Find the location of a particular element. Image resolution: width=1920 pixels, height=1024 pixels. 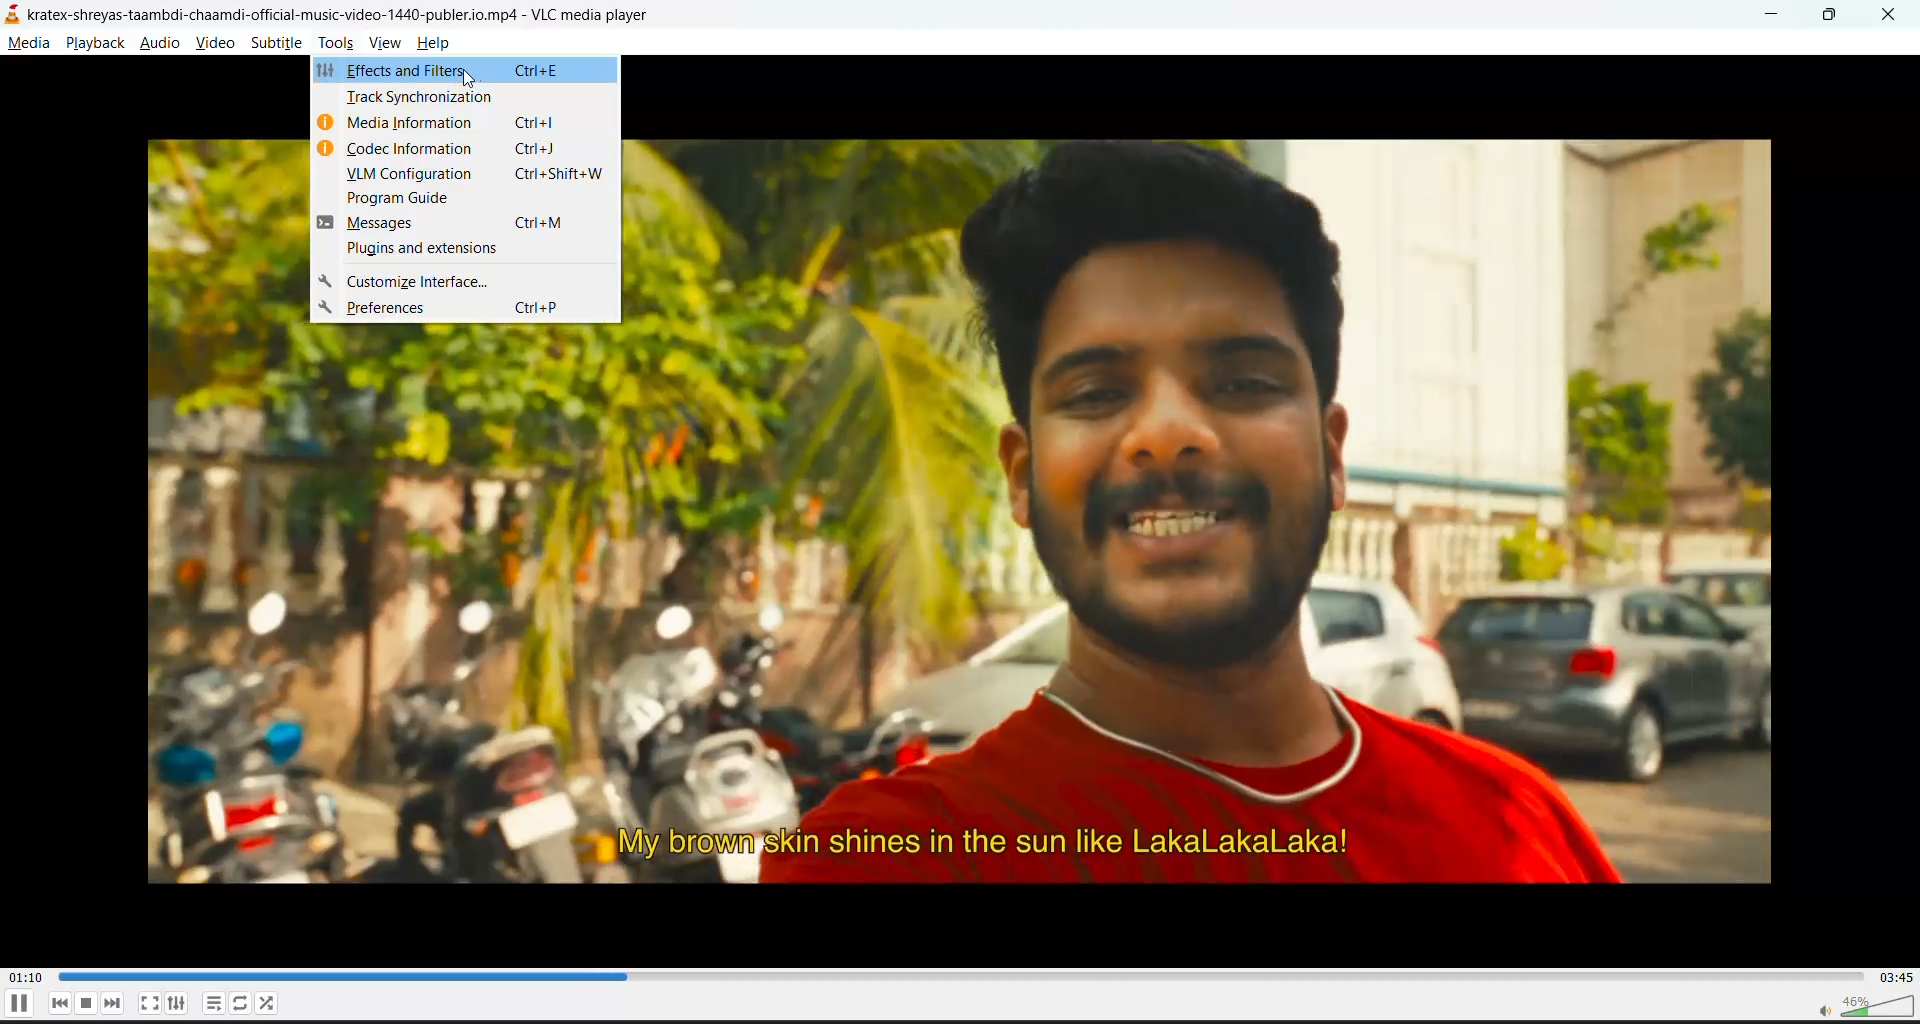

playlist is located at coordinates (211, 1004).